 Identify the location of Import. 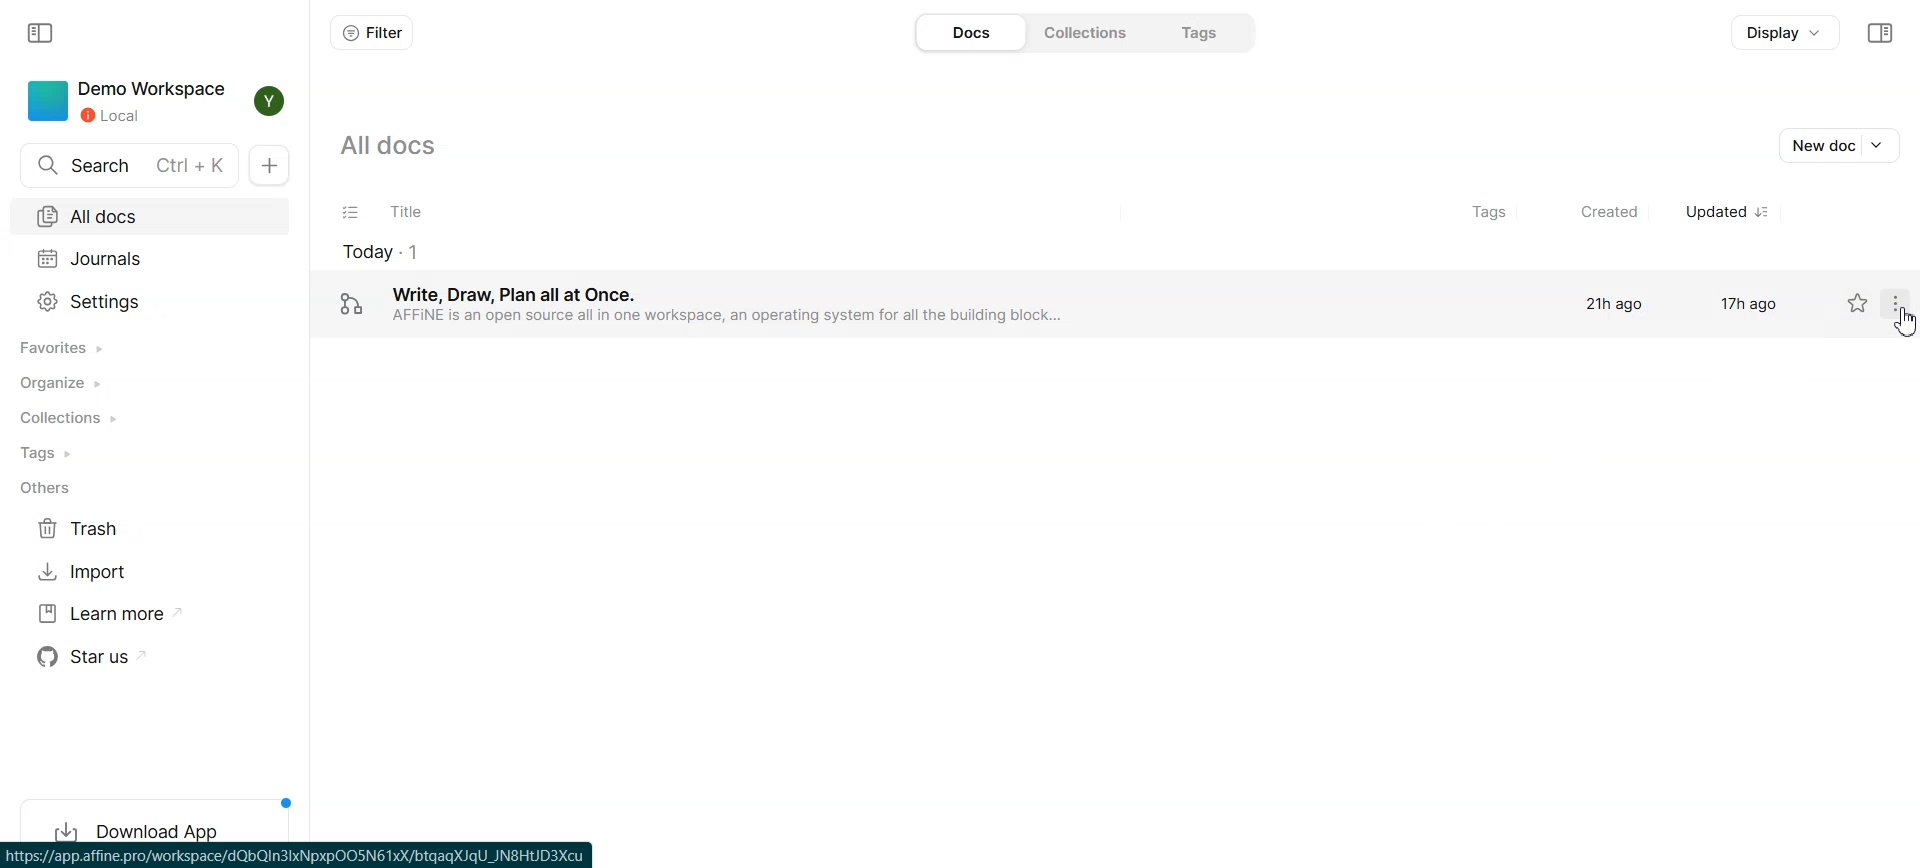
(152, 573).